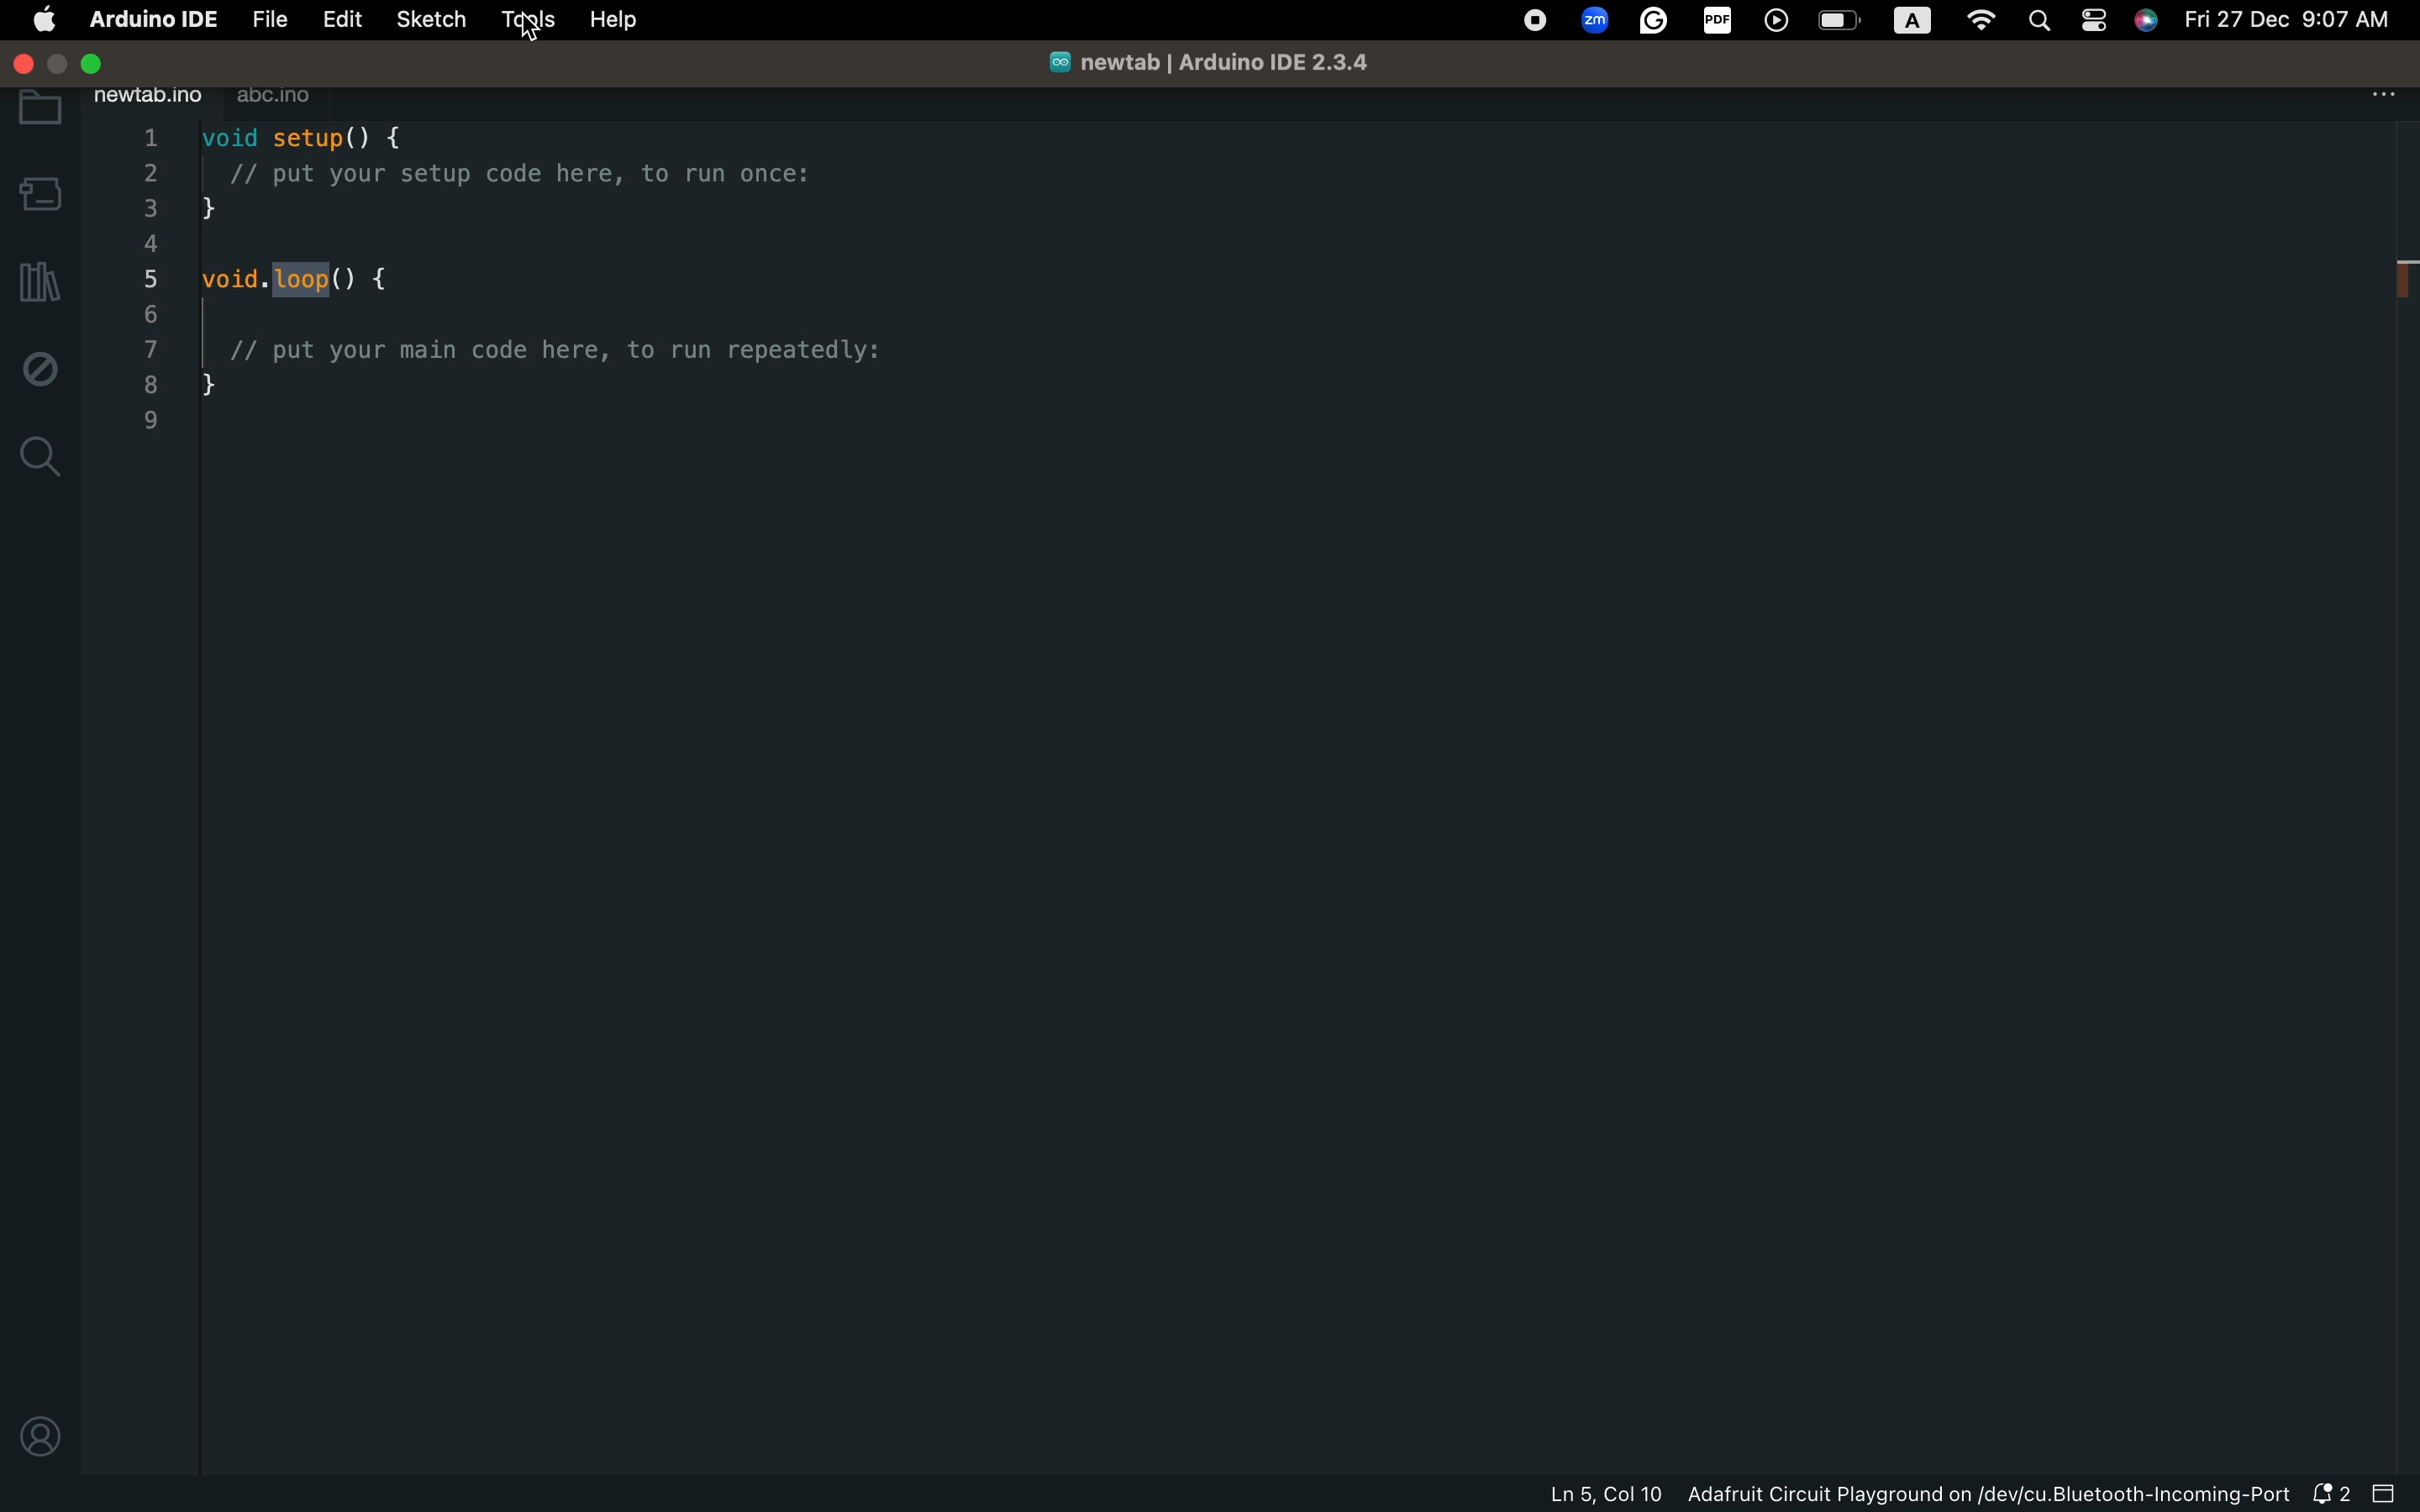  I want to click on Fri 27 Dec 9:07 AM, so click(2284, 18).